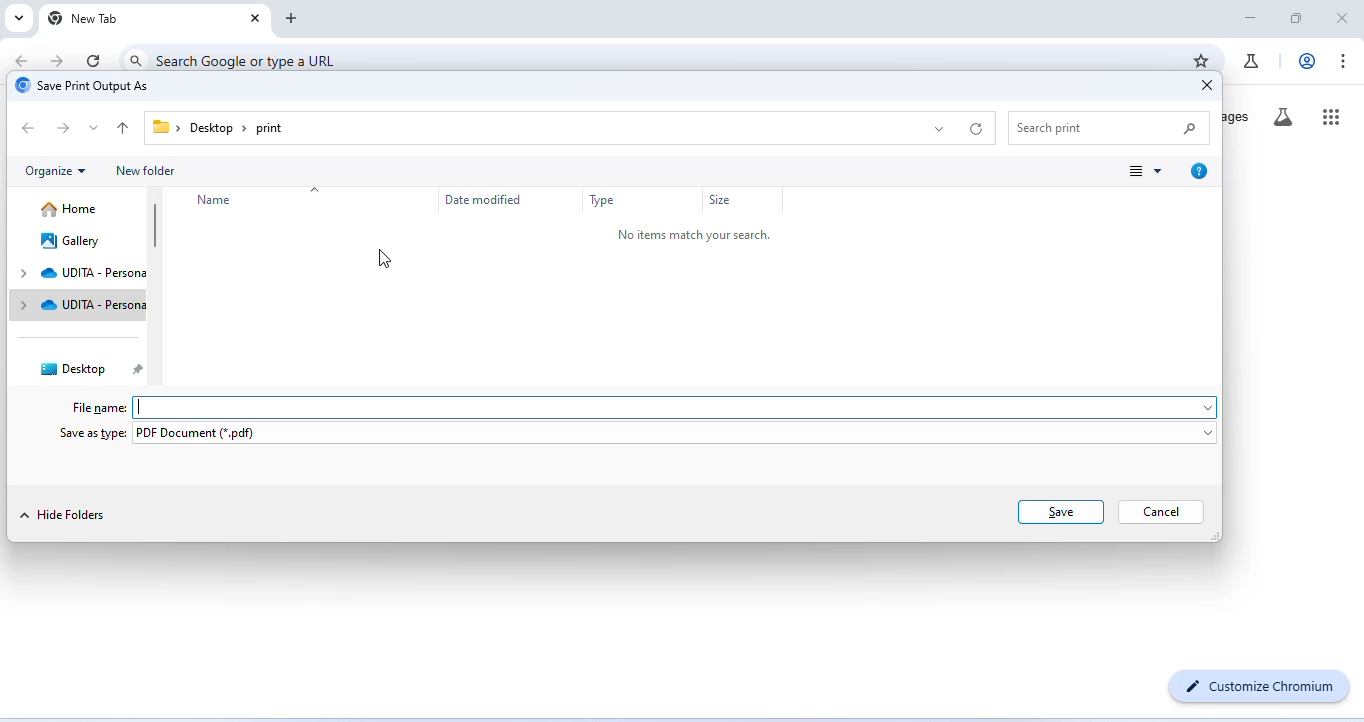 Image resolution: width=1364 pixels, height=722 pixels. What do you see at coordinates (1308, 61) in the screenshot?
I see `account` at bounding box center [1308, 61].